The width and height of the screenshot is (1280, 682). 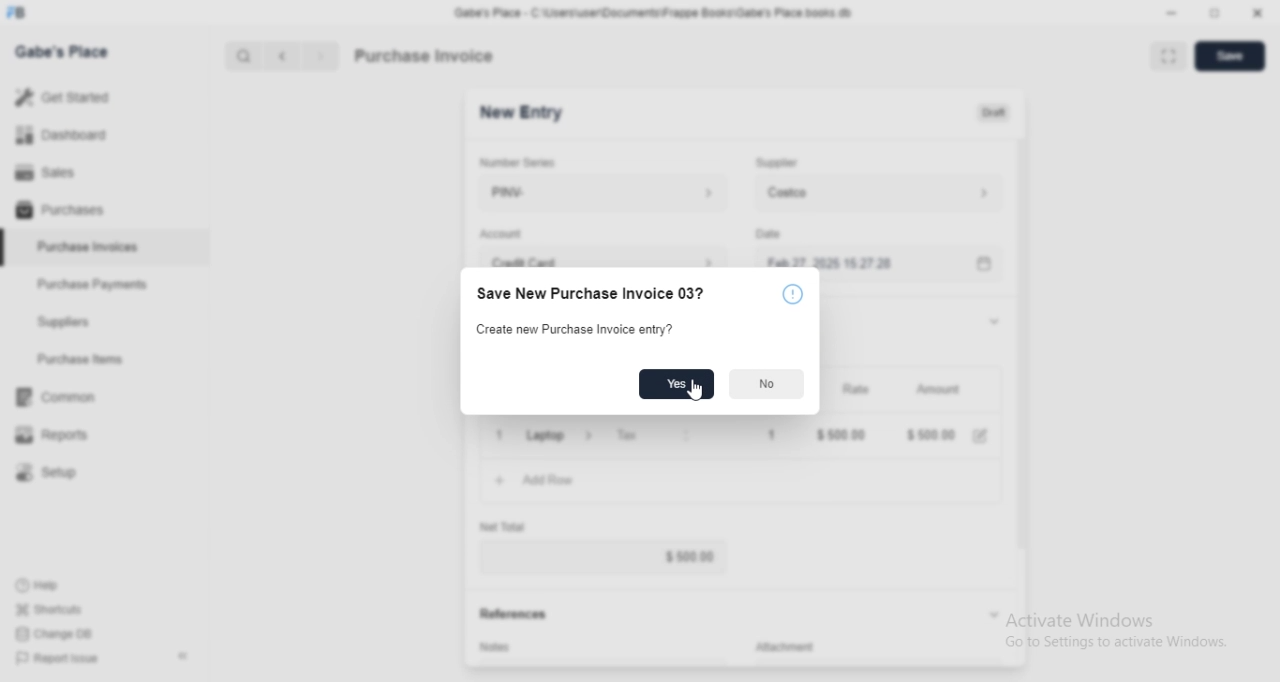 I want to click on Edit, so click(x=980, y=436).